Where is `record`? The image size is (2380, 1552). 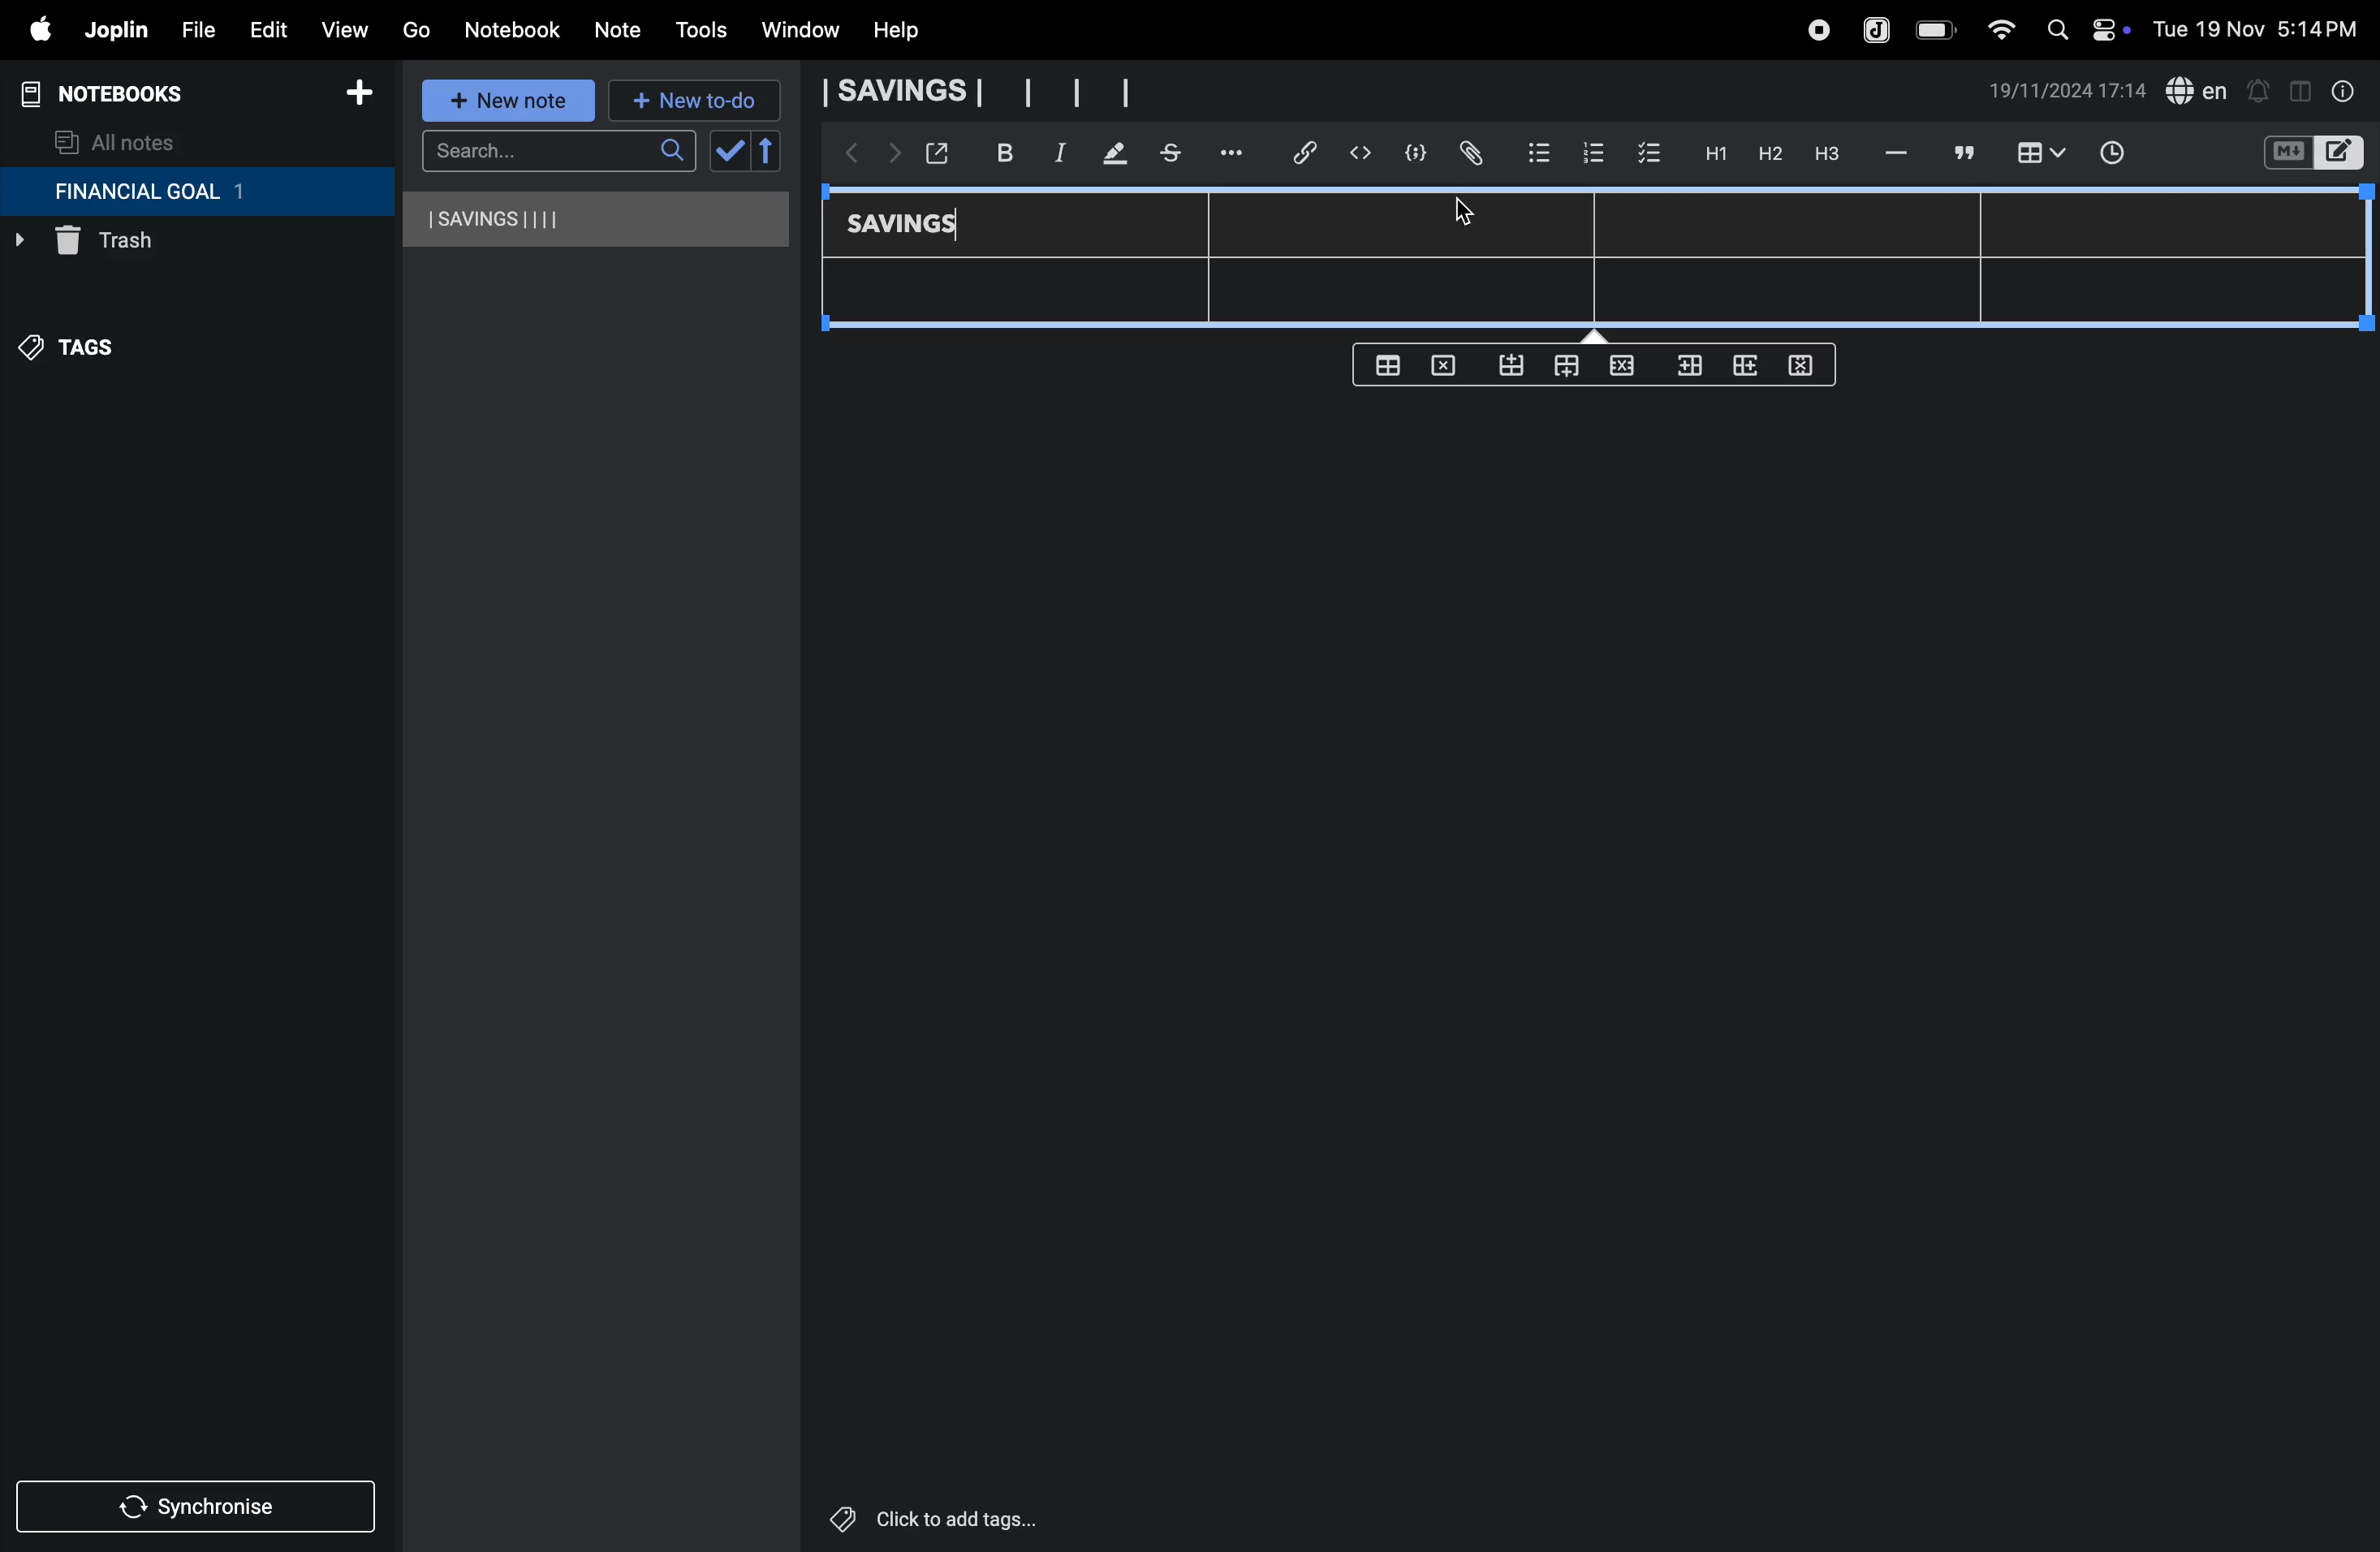 record is located at coordinates (1817, 30).